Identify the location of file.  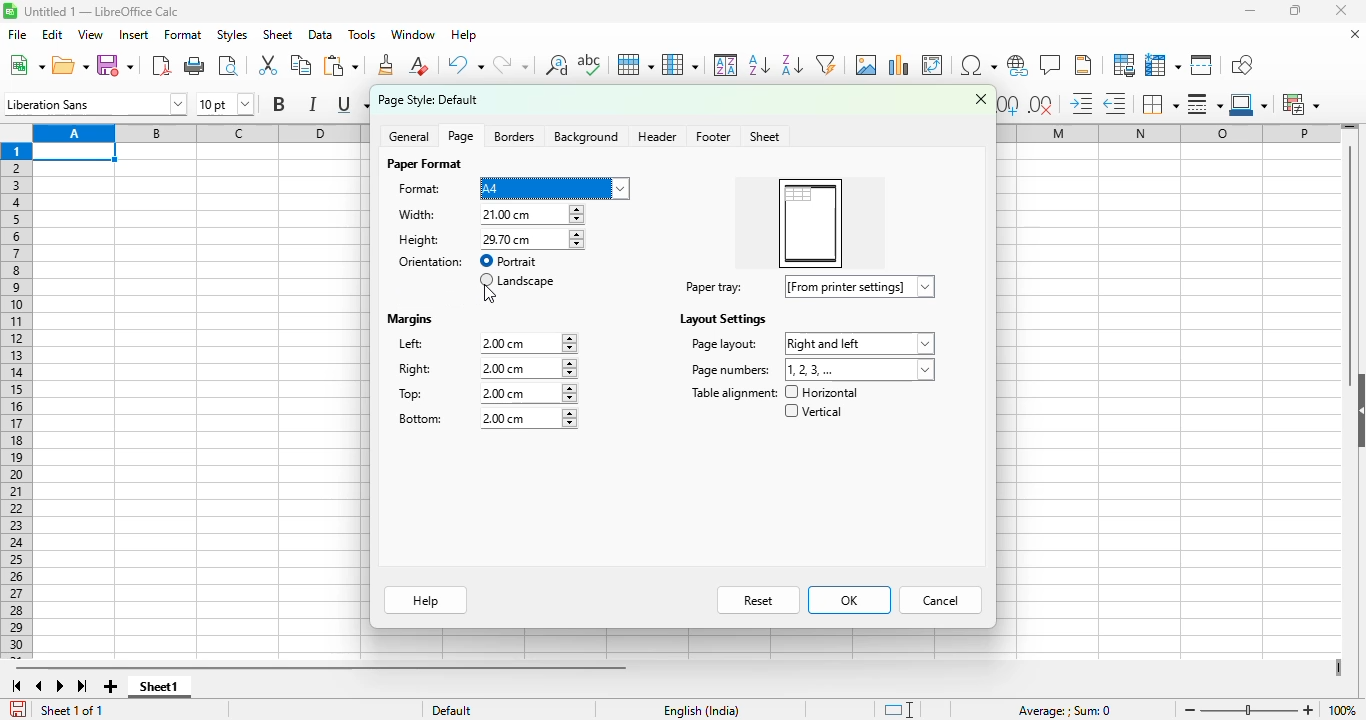
(17, 34).